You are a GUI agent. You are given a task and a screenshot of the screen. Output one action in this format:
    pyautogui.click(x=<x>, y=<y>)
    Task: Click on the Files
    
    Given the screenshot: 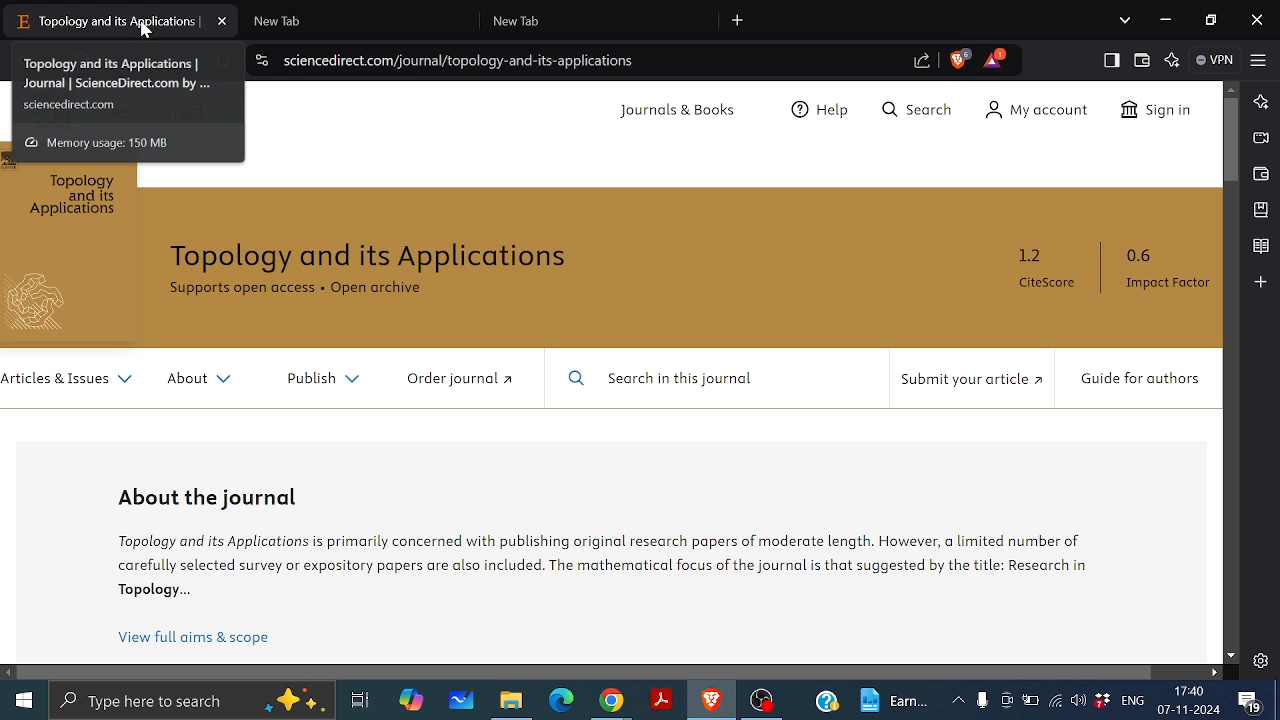 What is the action you would take?
    pyautogui.click(x=515, y=701)
    